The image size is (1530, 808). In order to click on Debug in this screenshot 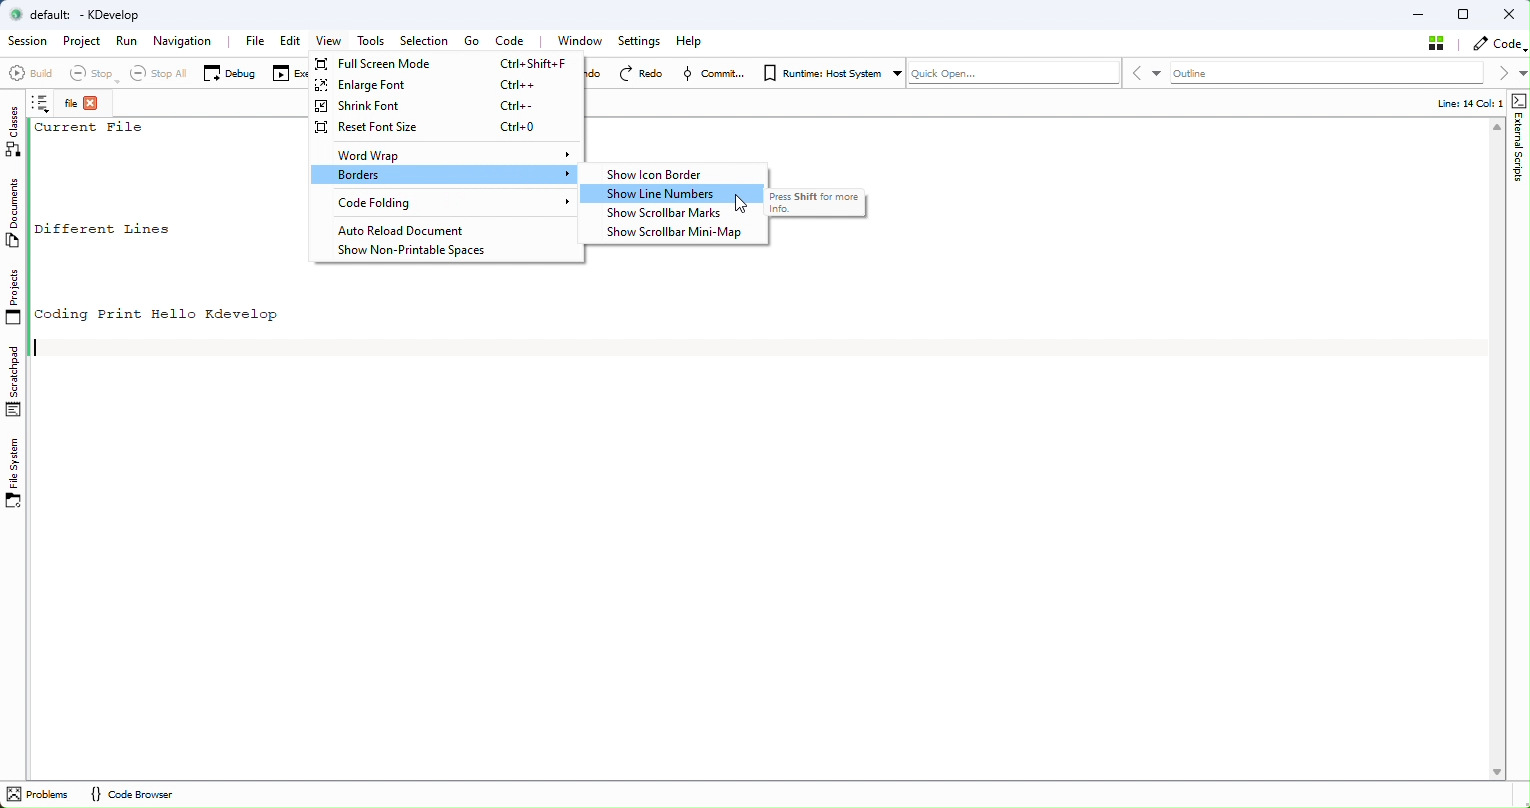, I will do `click(229, 72)`.